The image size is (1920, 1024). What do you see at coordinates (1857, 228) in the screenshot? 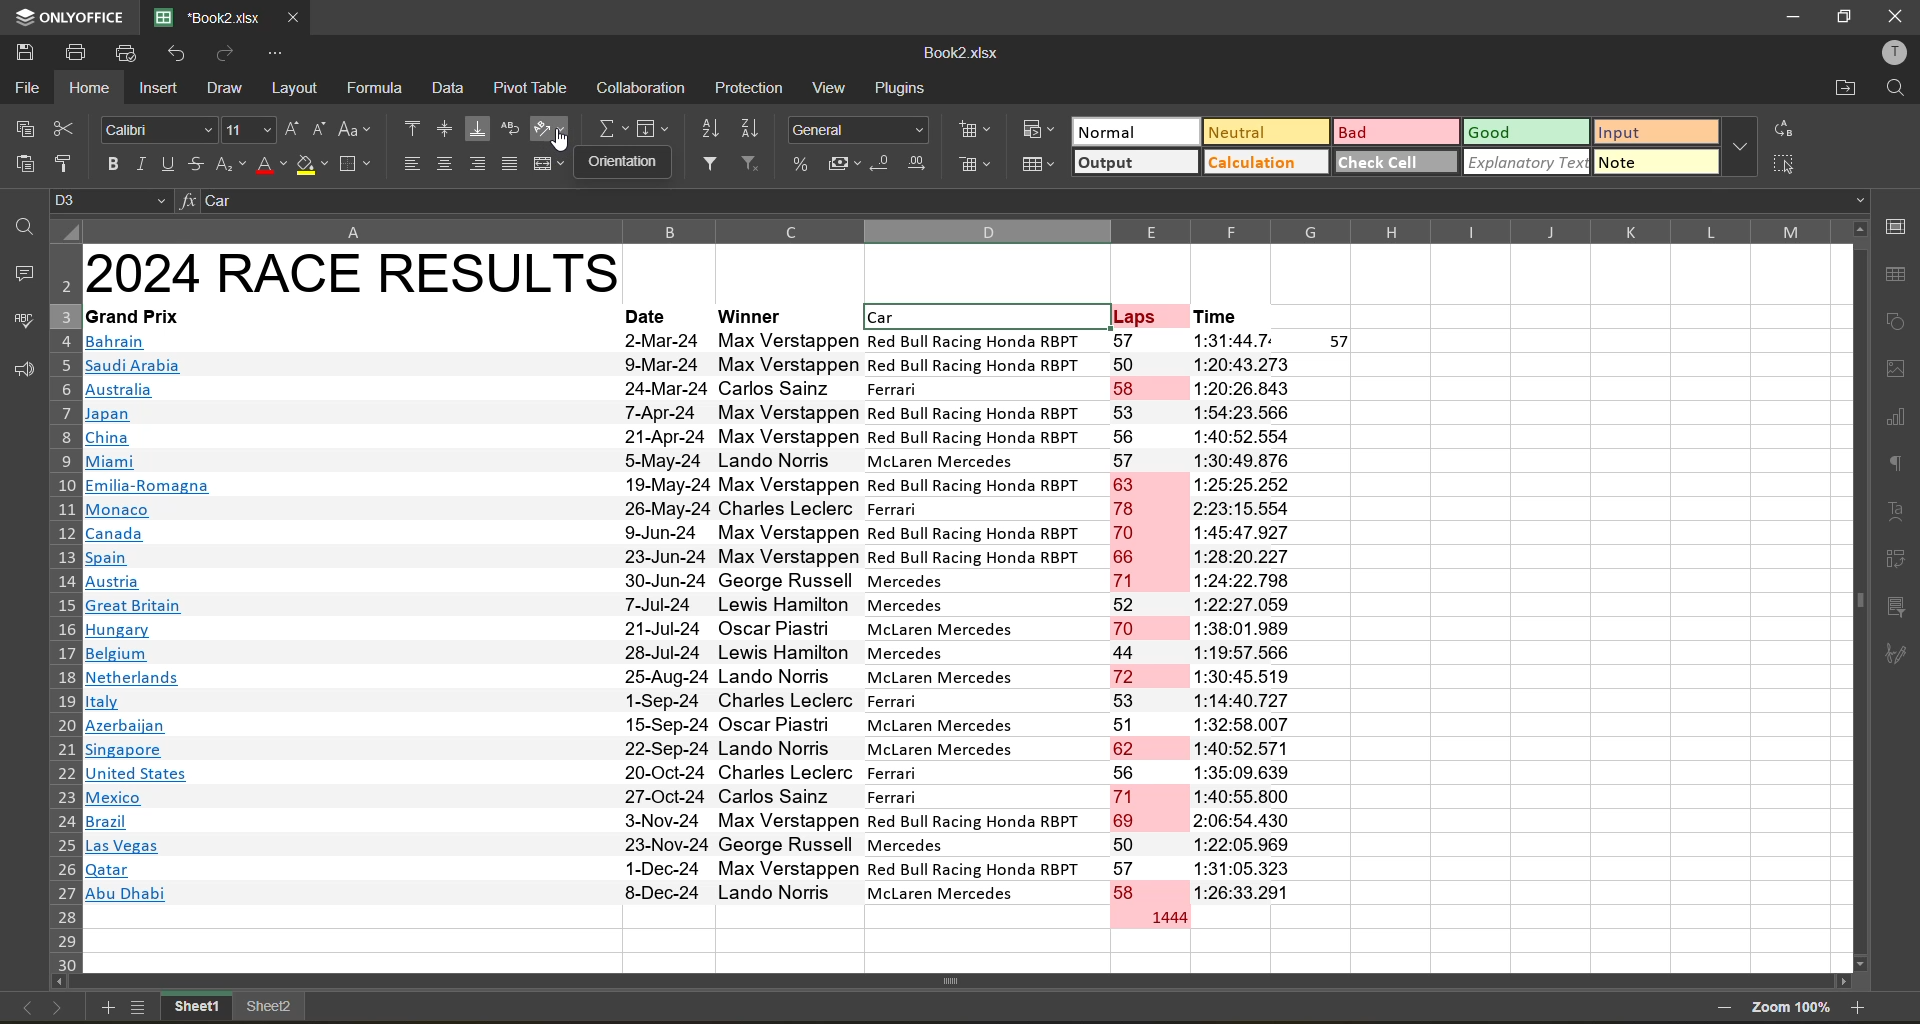
I see `Scroll up` at bounding box center [1857, 228].